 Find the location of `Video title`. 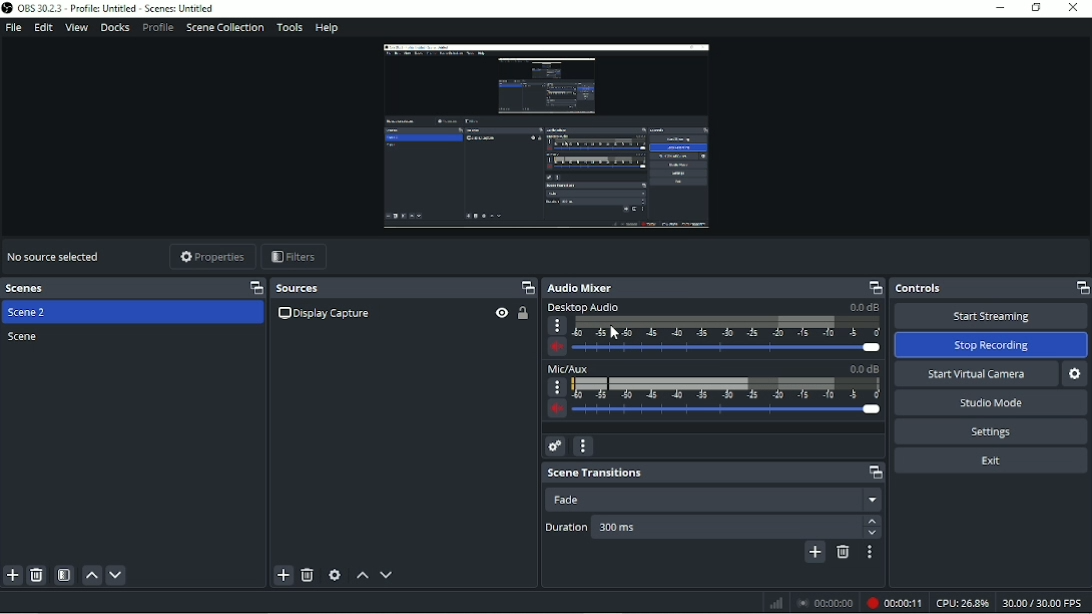

Video title is located at coordinates (61, 256).